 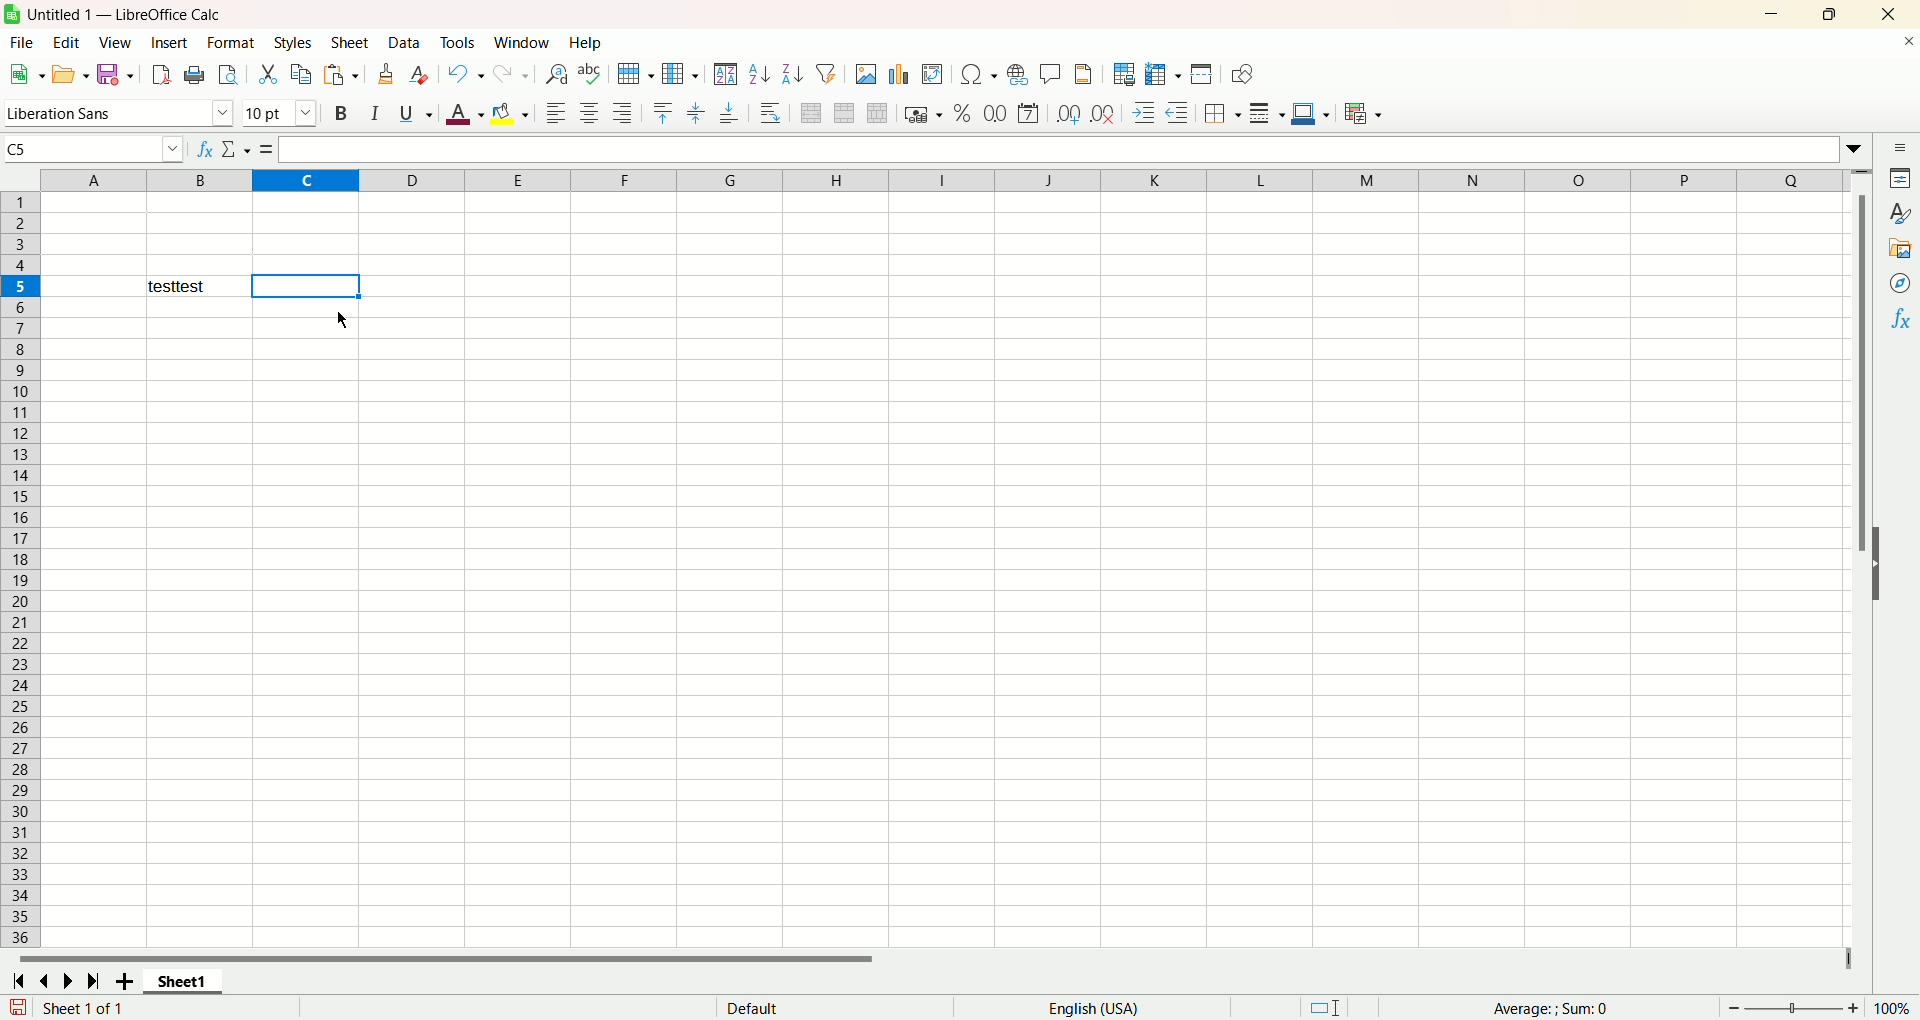 I want to click on row, so click(x=20, y=286).